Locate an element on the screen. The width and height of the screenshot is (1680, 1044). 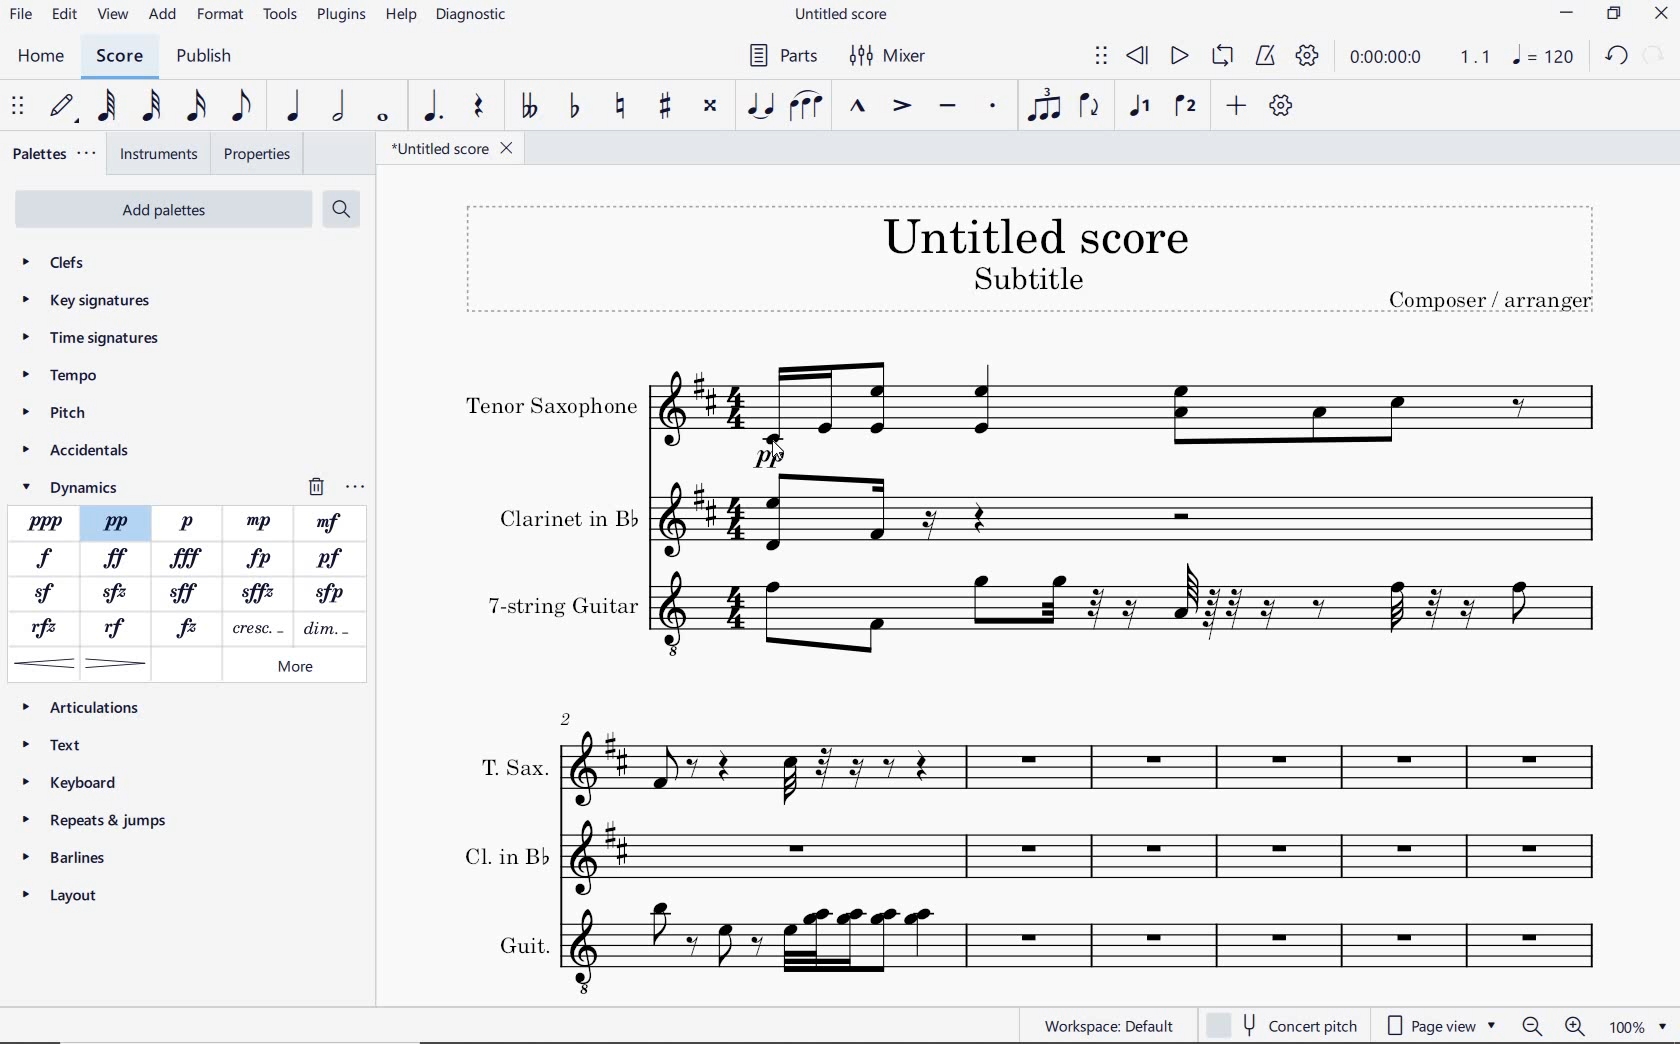
7-string guitar is located at coordinates (1133, 620).